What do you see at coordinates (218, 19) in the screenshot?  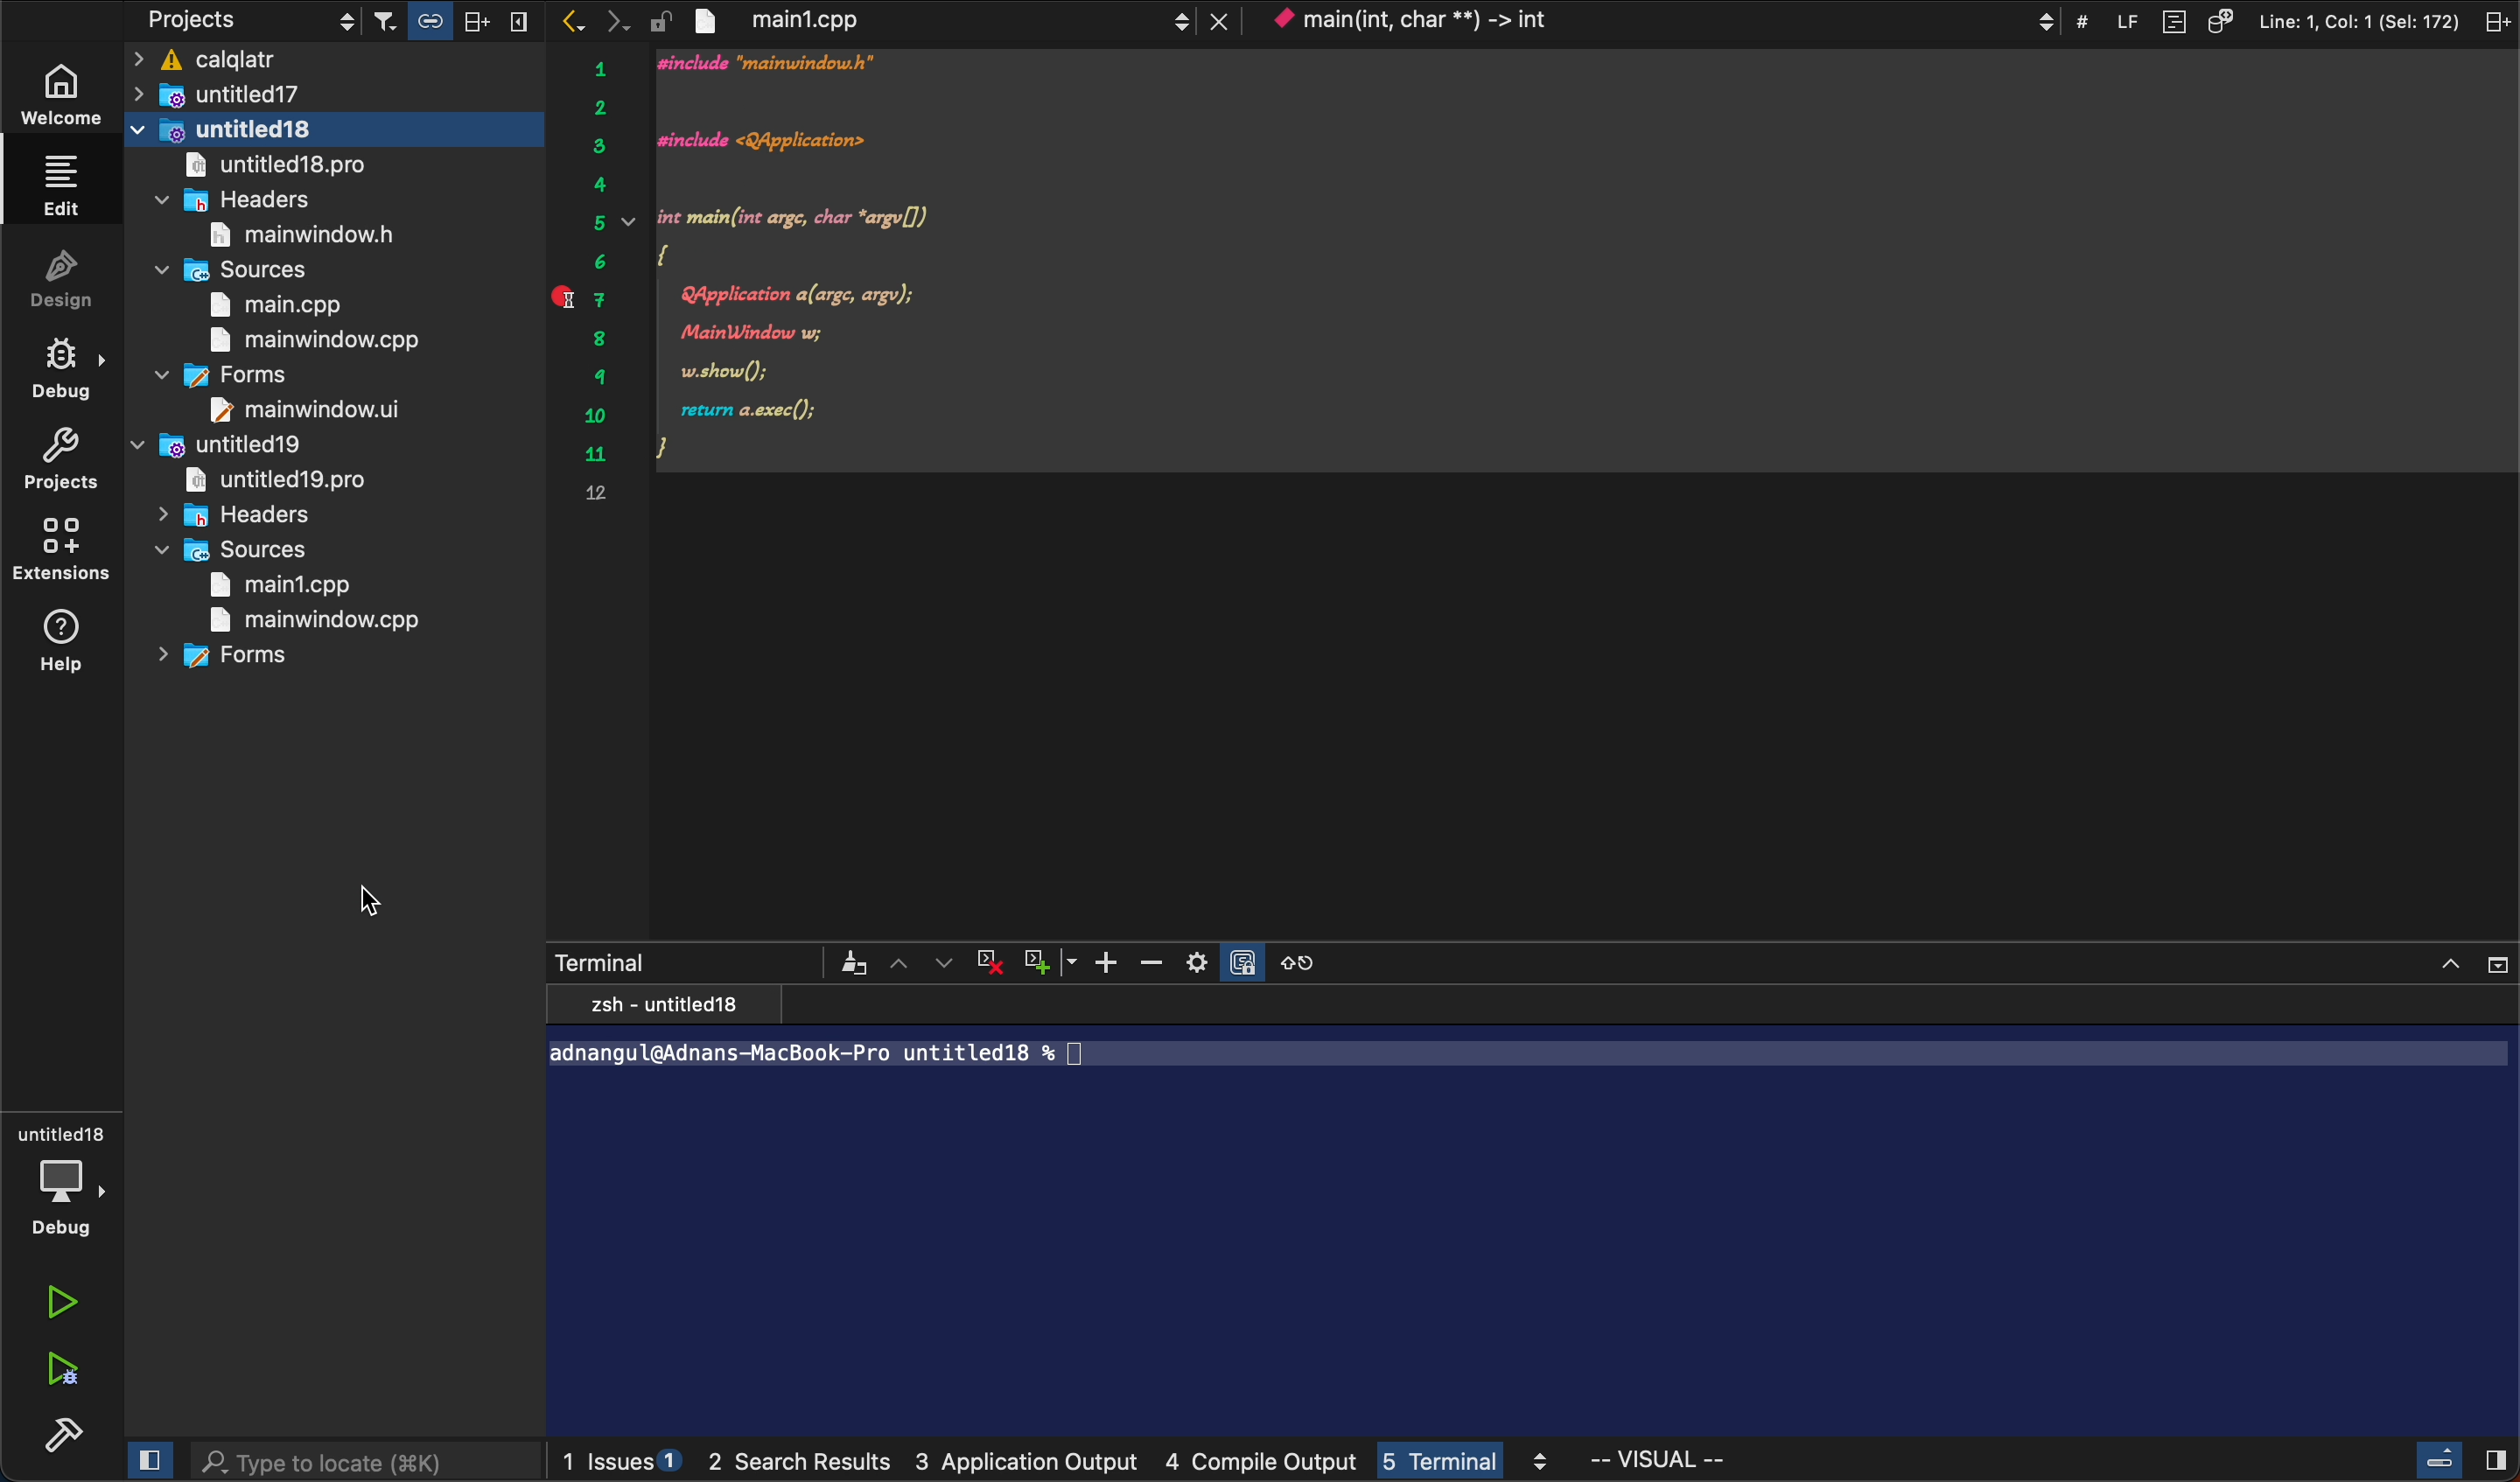 I see `projects` at bounding box center [218, 19].